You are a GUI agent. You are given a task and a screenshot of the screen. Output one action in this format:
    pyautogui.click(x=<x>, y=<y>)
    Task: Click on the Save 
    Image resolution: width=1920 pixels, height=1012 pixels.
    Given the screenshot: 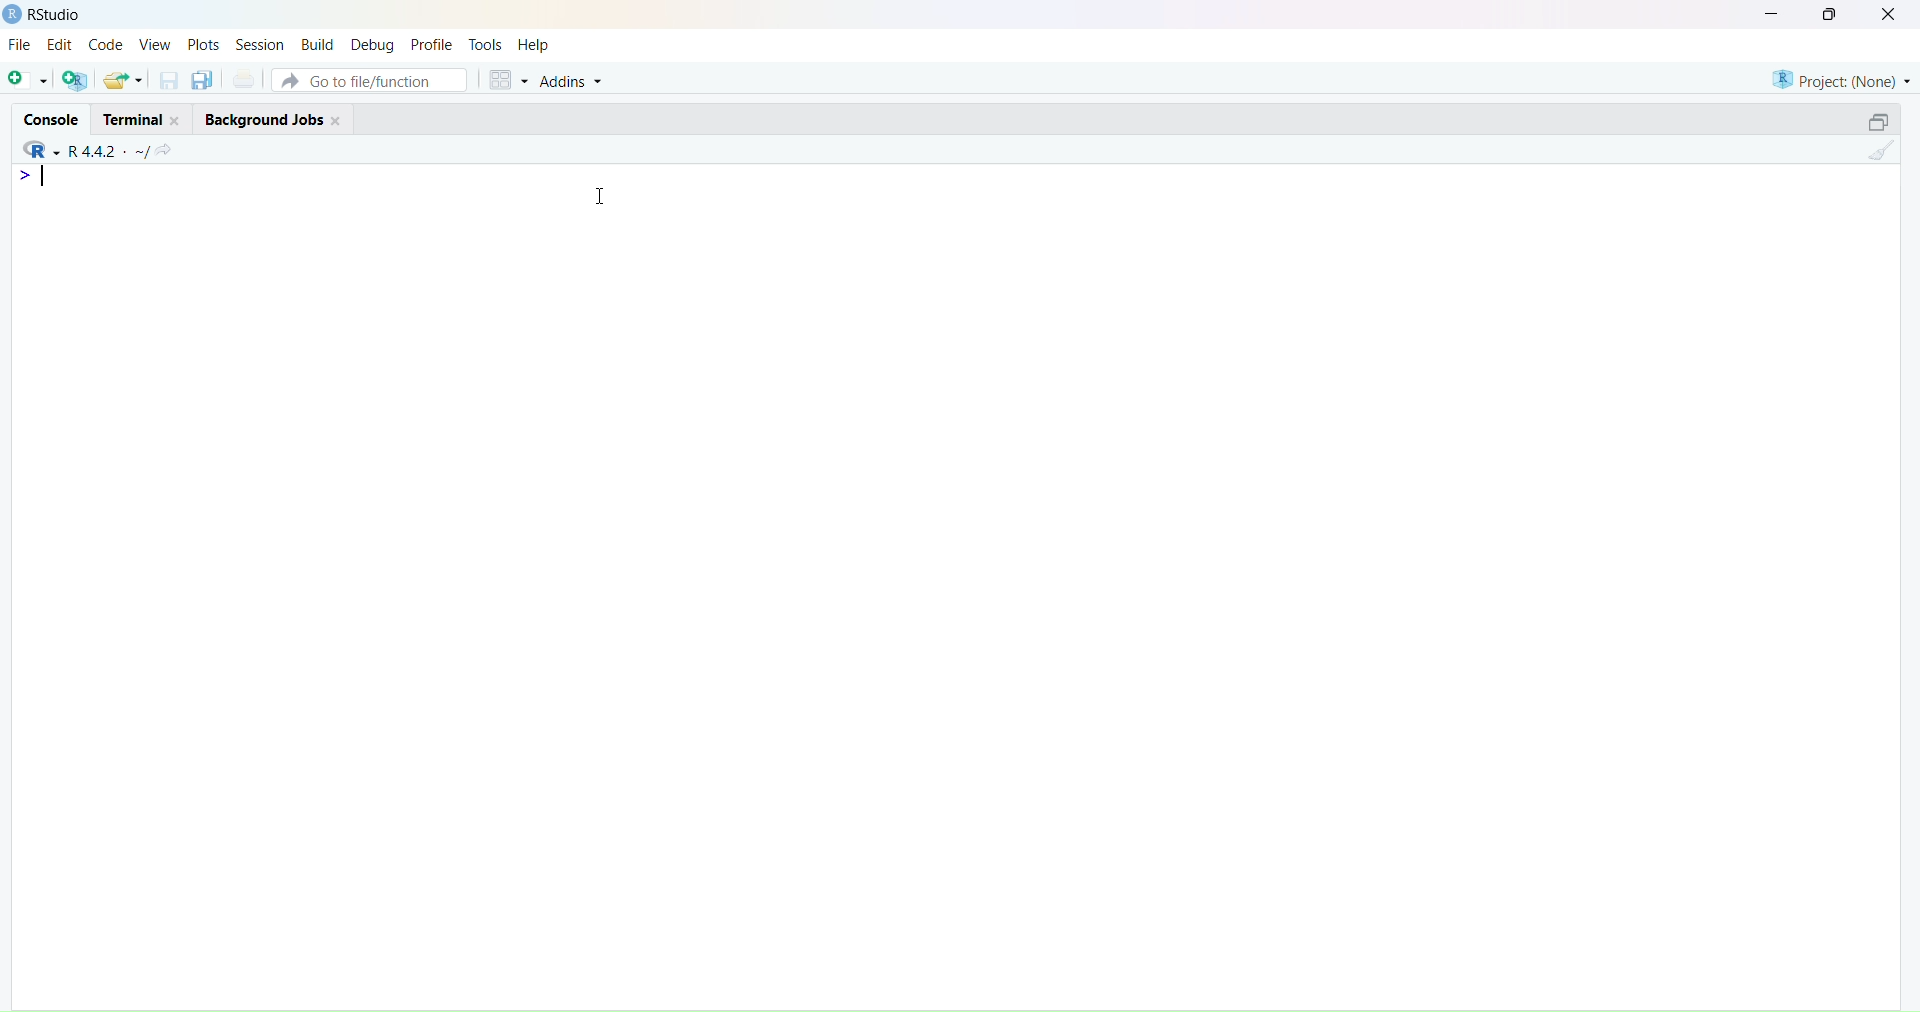 What is the action you would take?
    pyautogui.click(x=170, y=80)
    